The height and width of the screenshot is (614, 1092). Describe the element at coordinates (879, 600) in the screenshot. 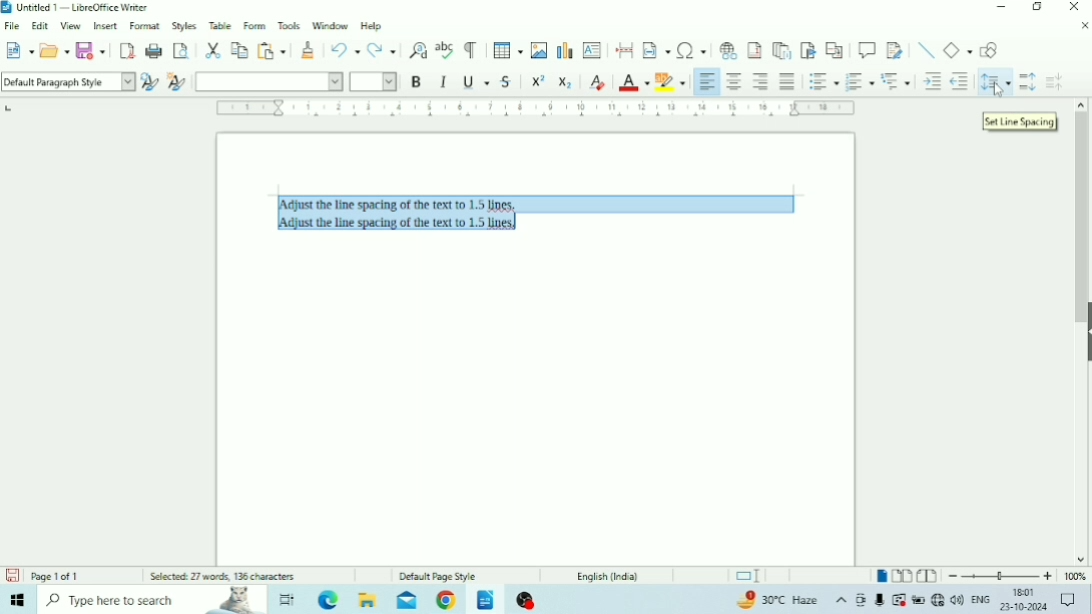

I see `Mic` at that location.